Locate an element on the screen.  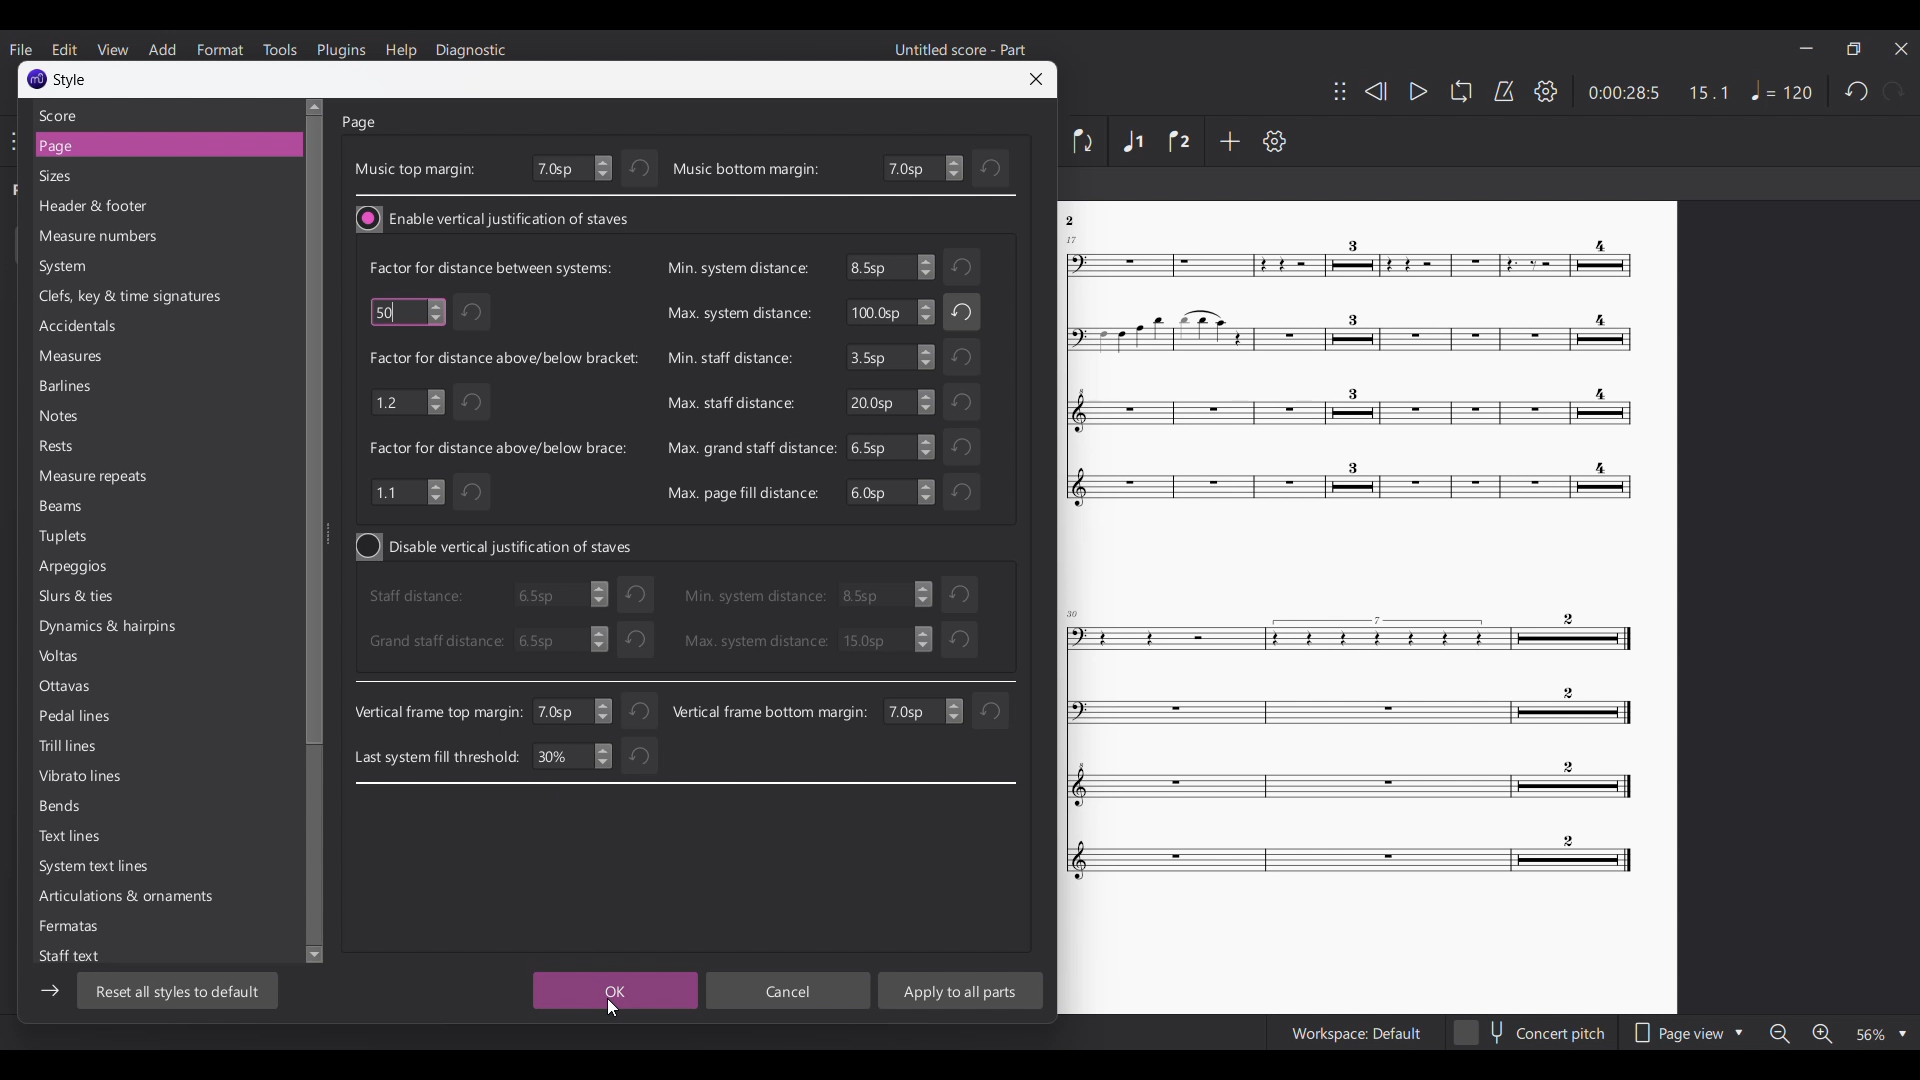
Undo is located at coordinates (641, 707).